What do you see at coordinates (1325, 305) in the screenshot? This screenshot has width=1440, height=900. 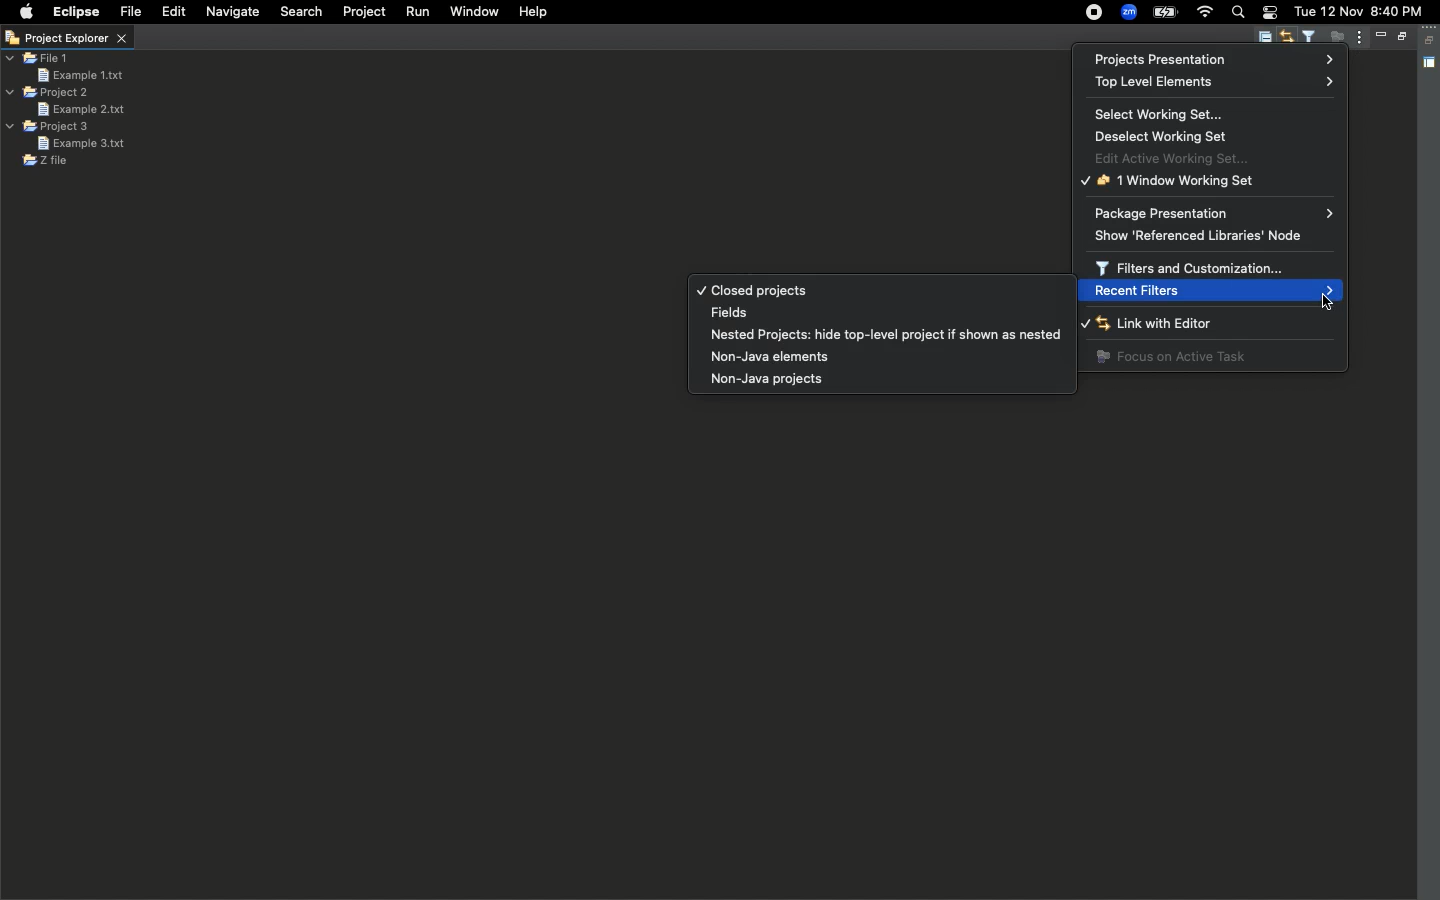 I see `cursor ` at bounding box center [1325, 305].